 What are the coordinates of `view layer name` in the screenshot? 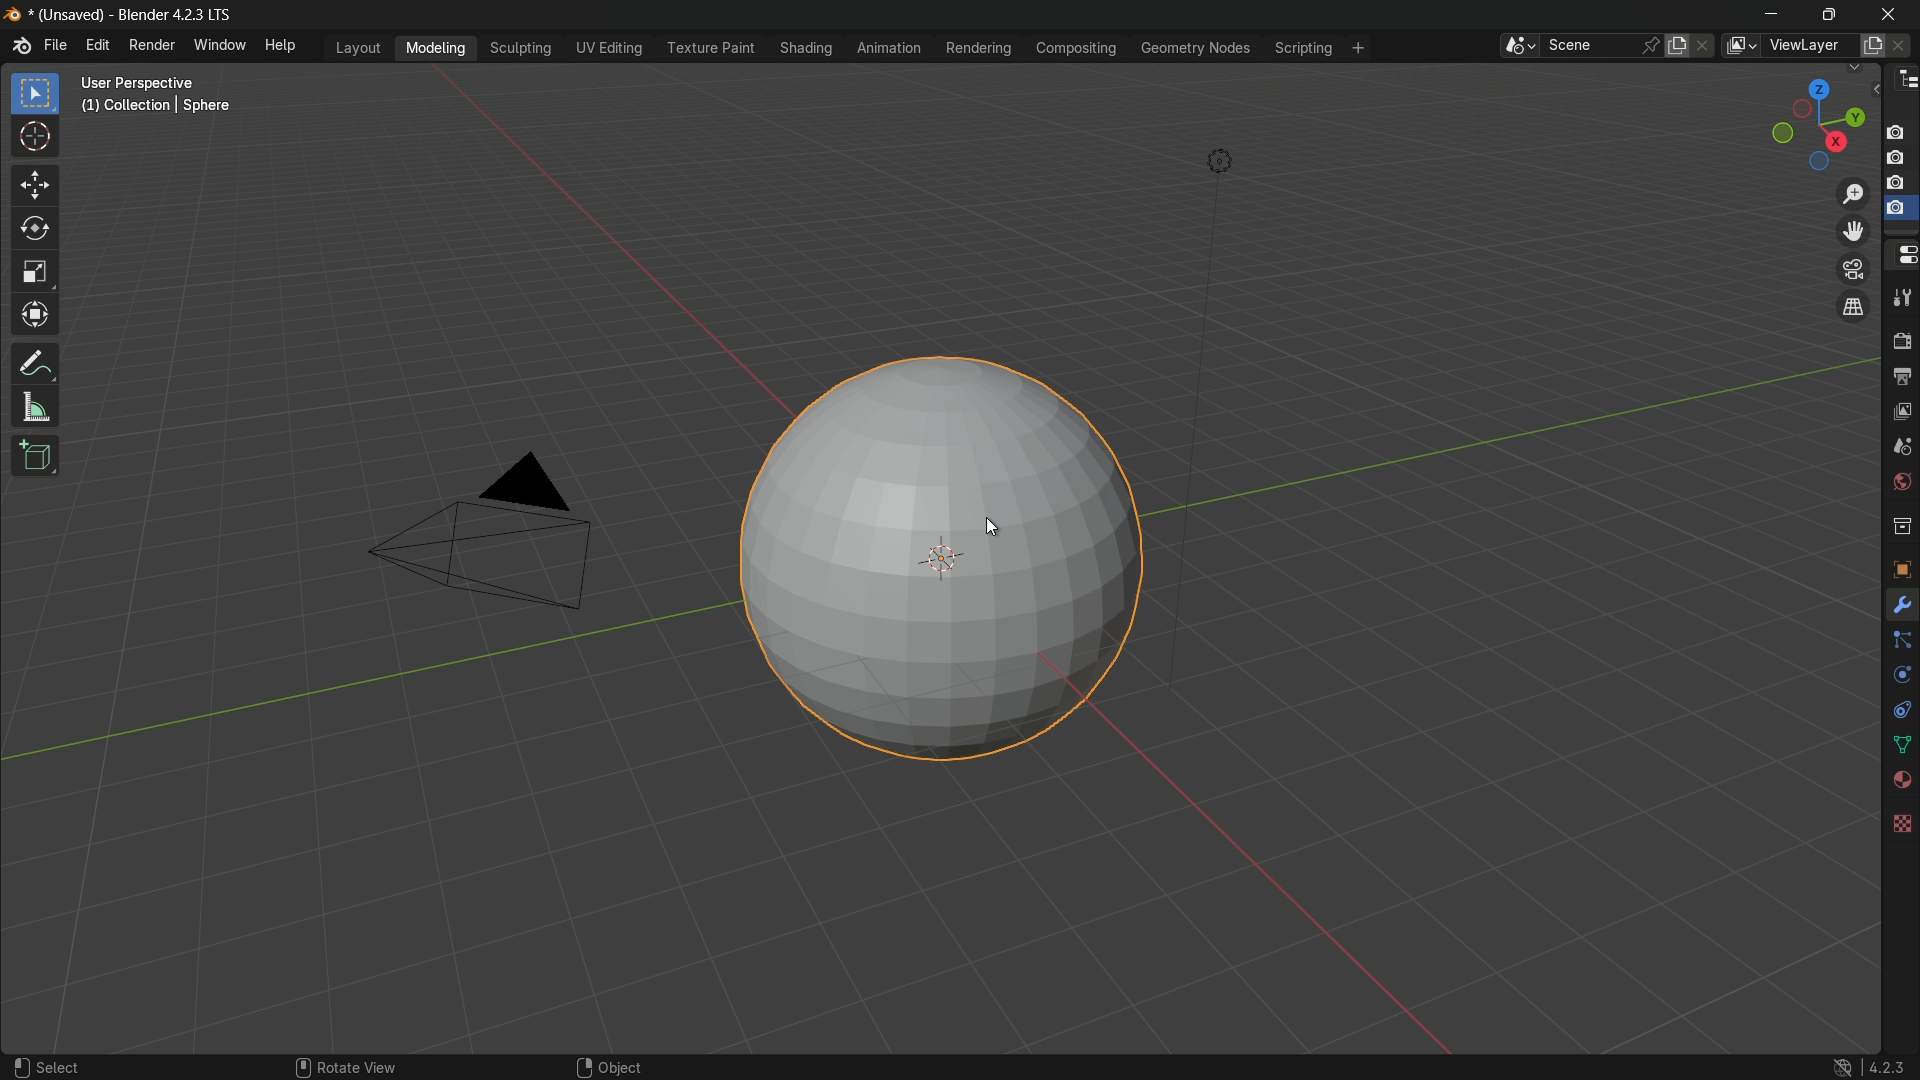 It's located at (1812, 47).